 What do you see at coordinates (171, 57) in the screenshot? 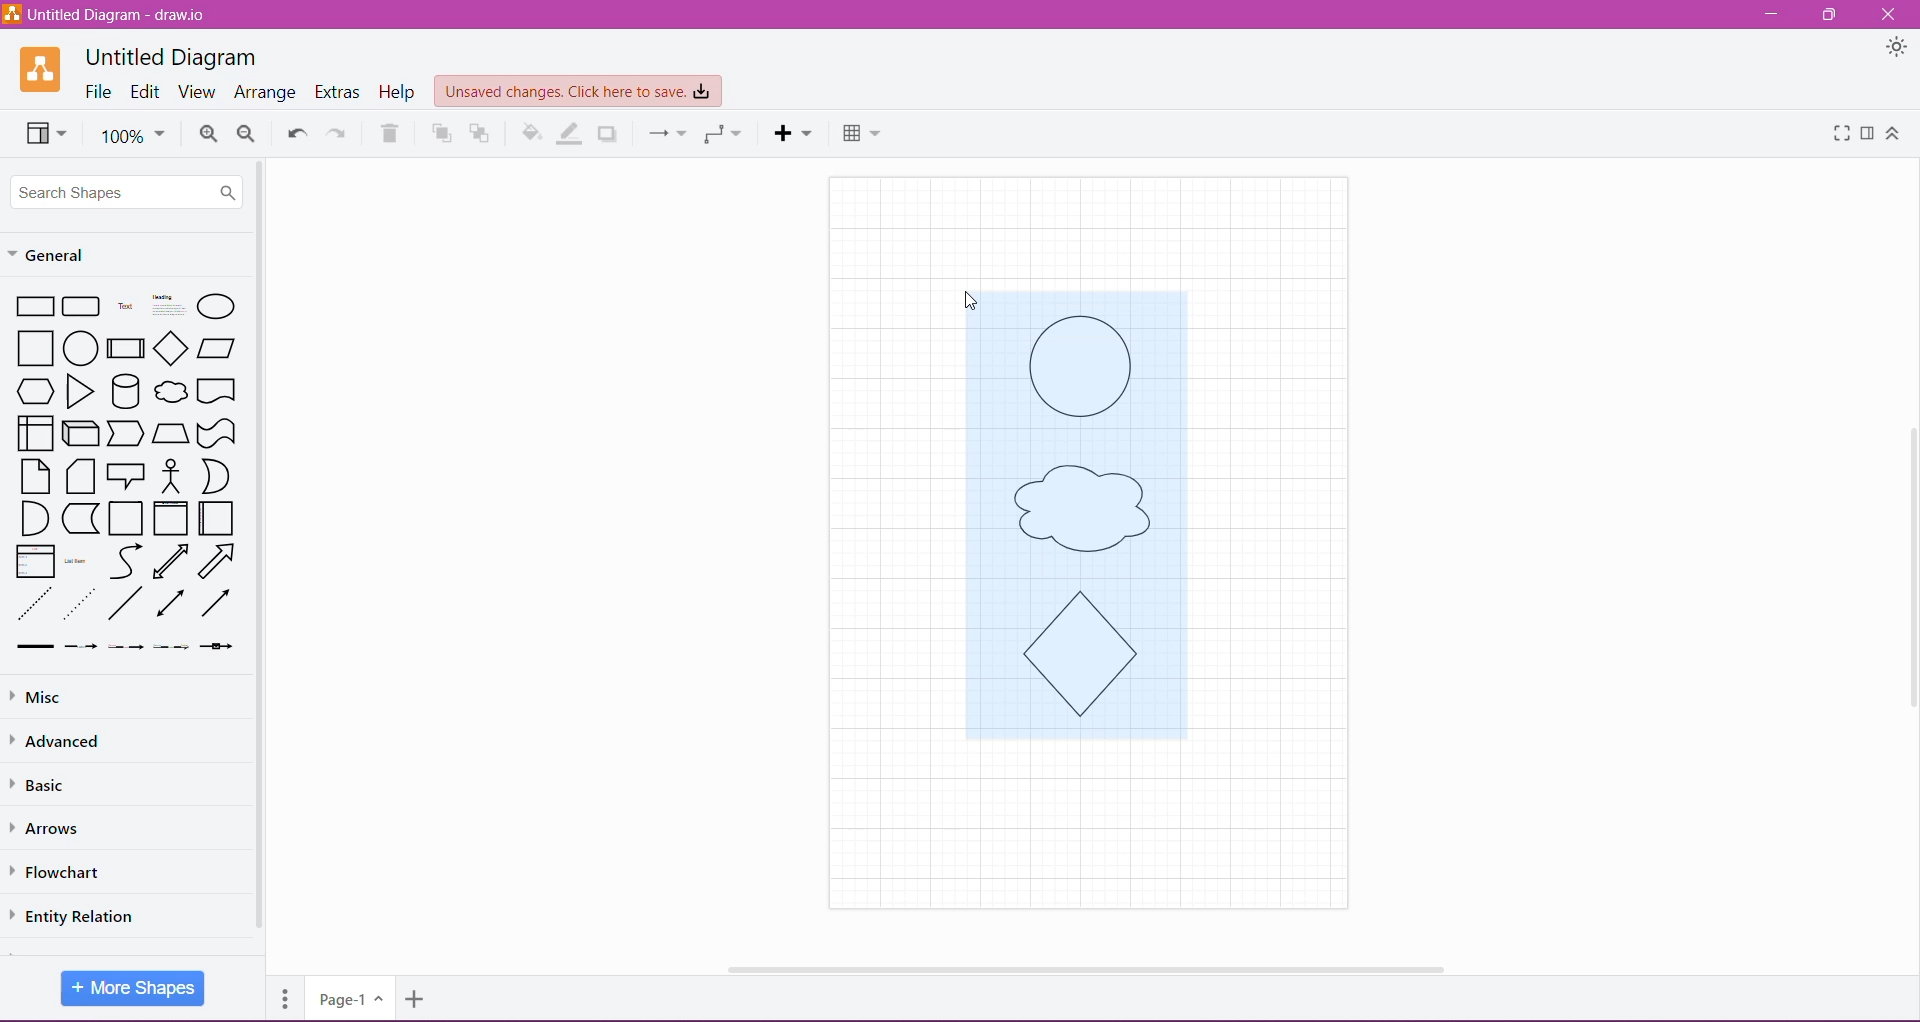
I see `Untitled Diagram` at bounding box center [171, 57].